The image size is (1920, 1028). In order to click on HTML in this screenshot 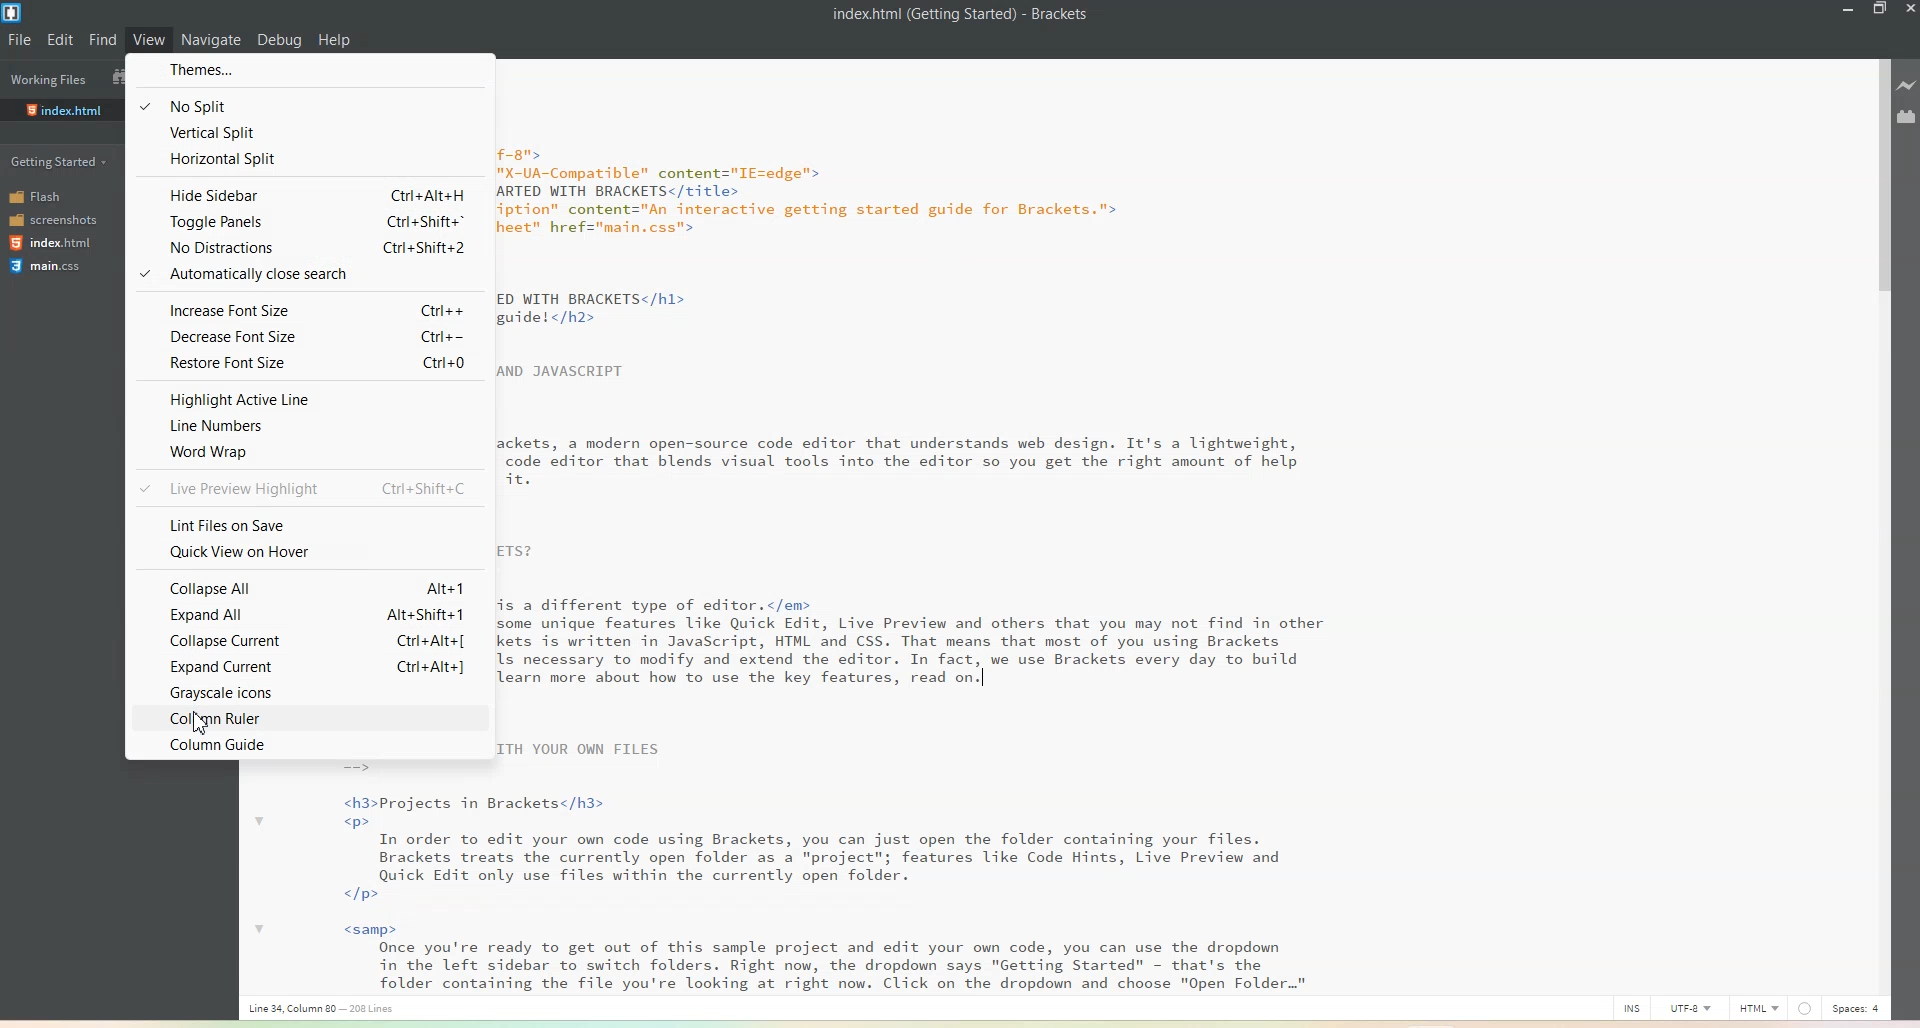, I will do `click(1758, 1008)`.